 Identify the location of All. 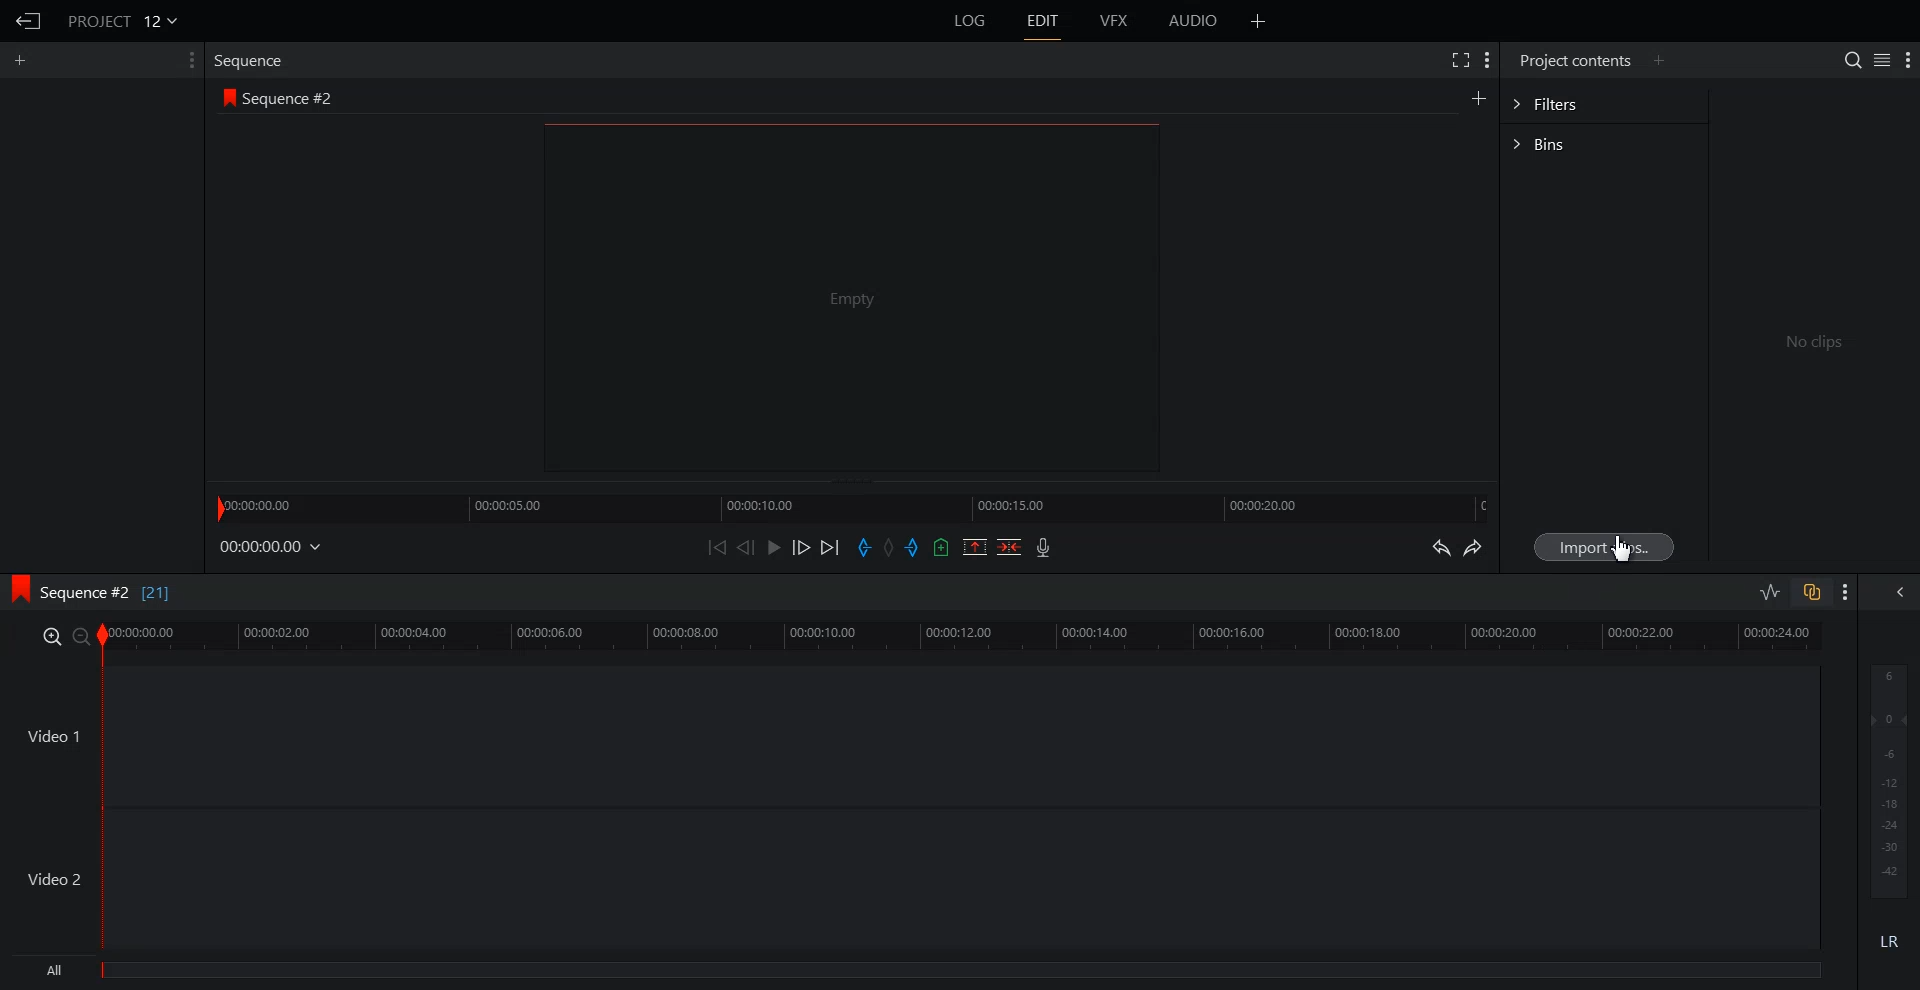
(920, 973).